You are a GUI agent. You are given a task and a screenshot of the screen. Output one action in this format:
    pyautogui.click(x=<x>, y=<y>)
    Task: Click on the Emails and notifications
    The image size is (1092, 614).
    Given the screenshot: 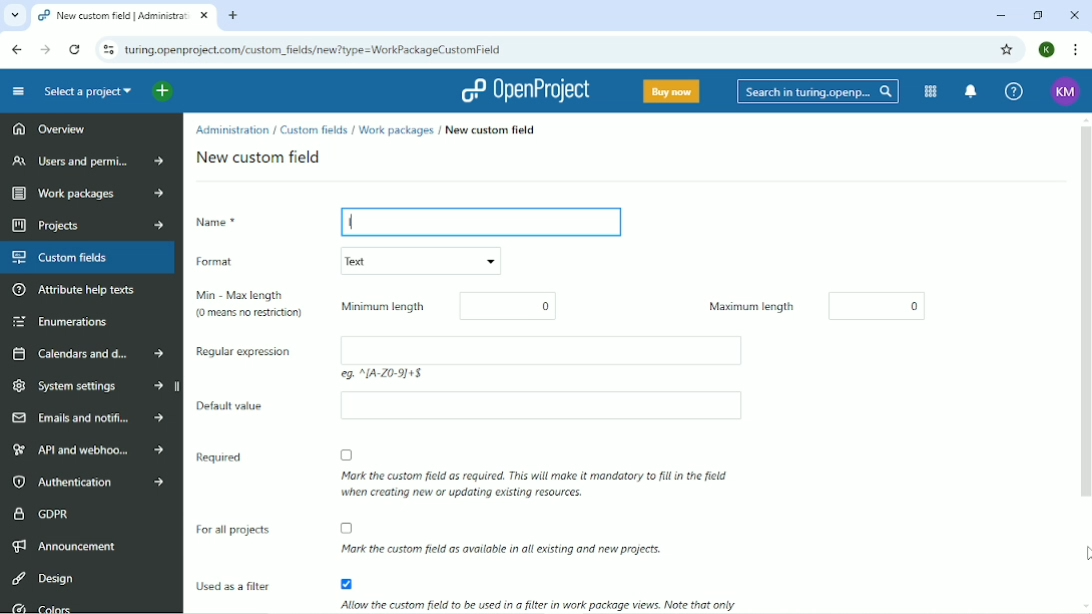 What is the action you would take?
    pyautogui.click(x=87, y=418)
    